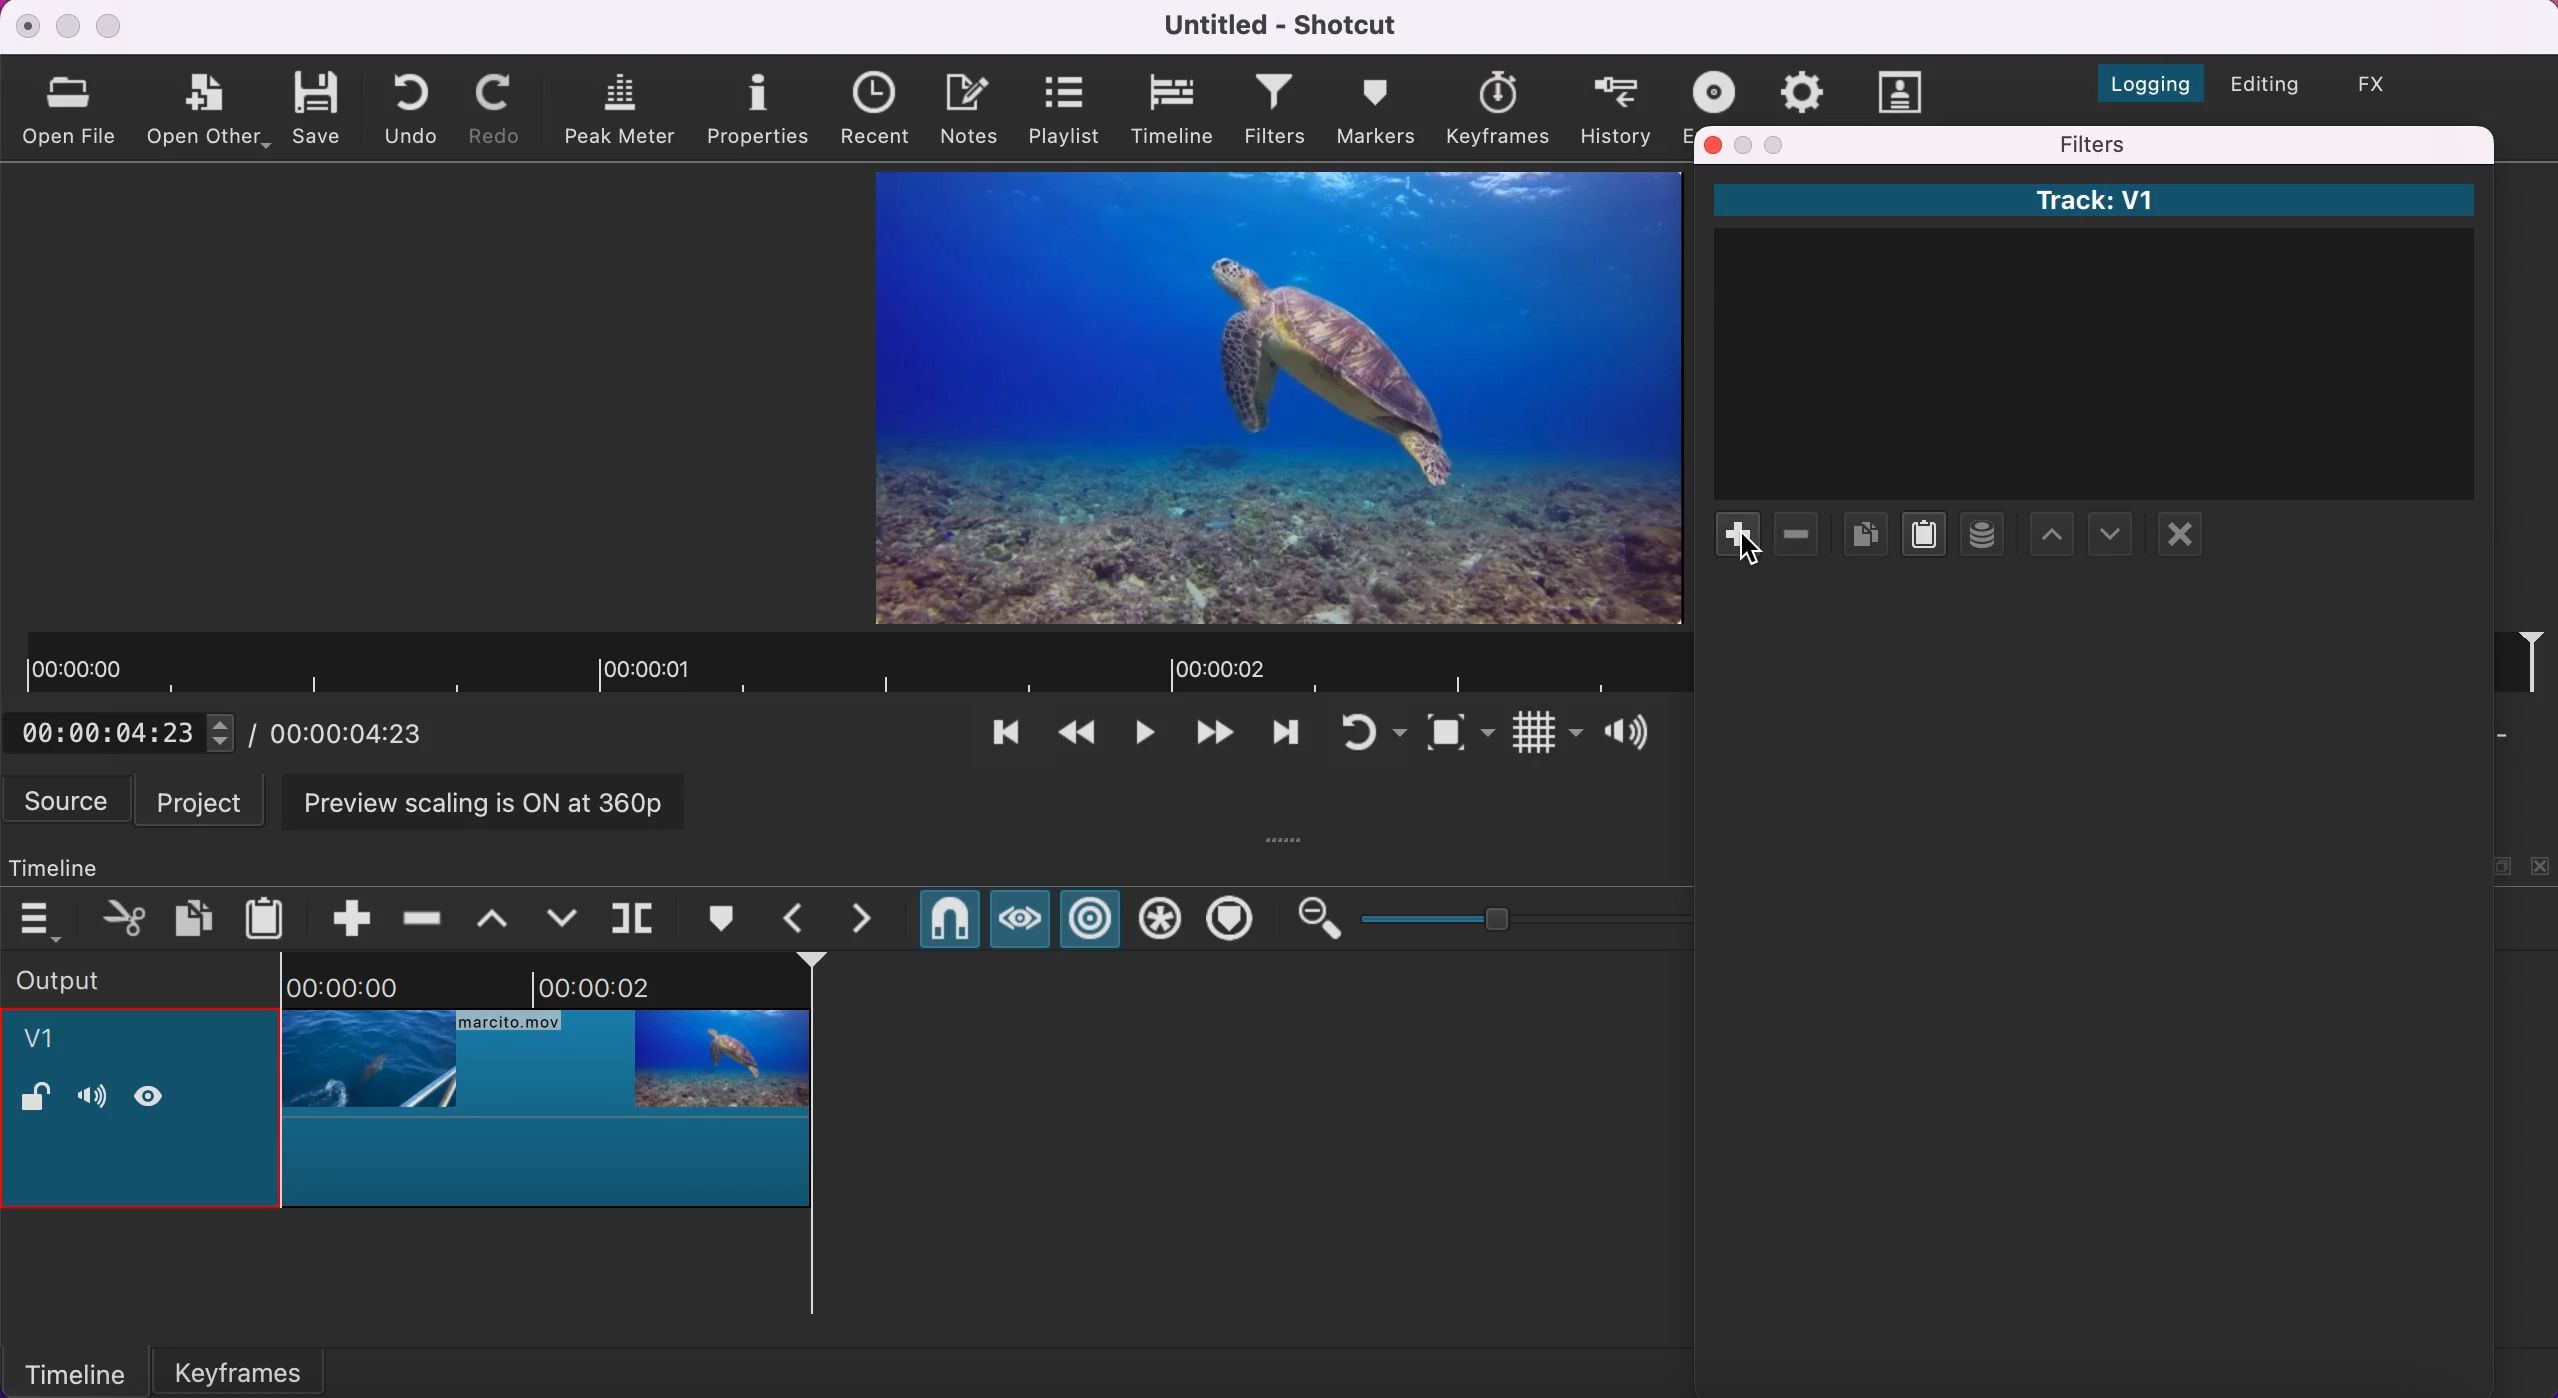 This screenshot has width=2558, height=1398. Describe the element at coordinates (1866, 537) in the screenshot. I see `copy checked filters` at that location.